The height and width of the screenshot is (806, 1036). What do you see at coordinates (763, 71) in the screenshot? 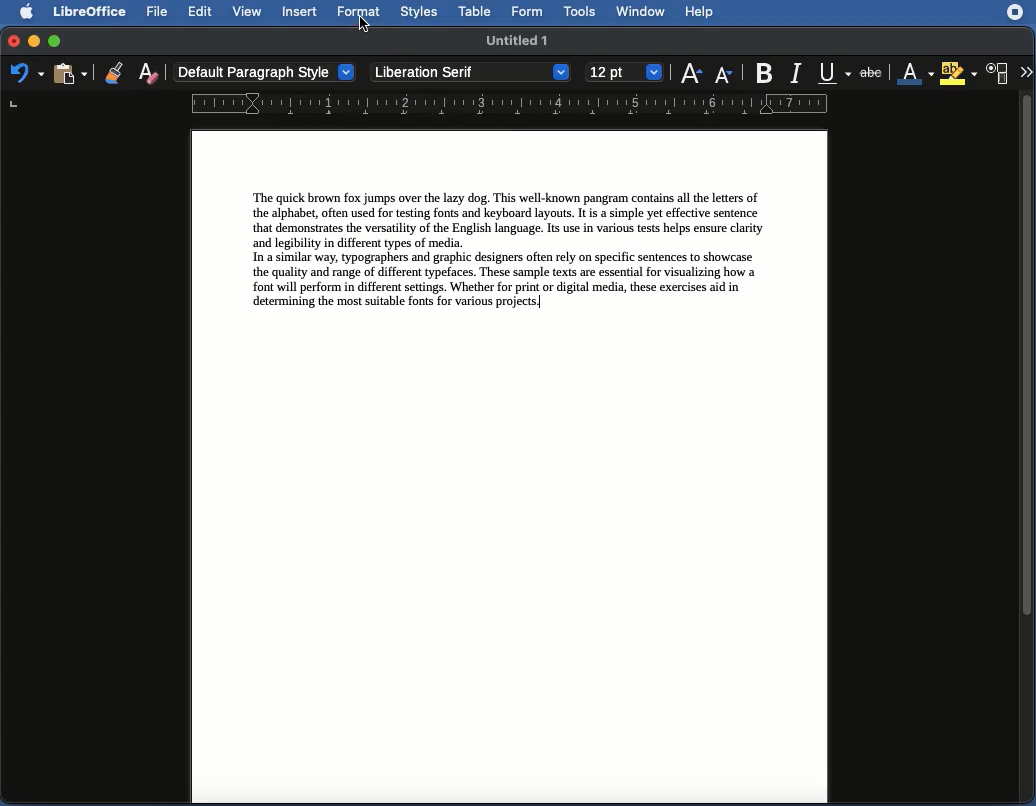
I see `Bold` at bounding box center [763, 71].